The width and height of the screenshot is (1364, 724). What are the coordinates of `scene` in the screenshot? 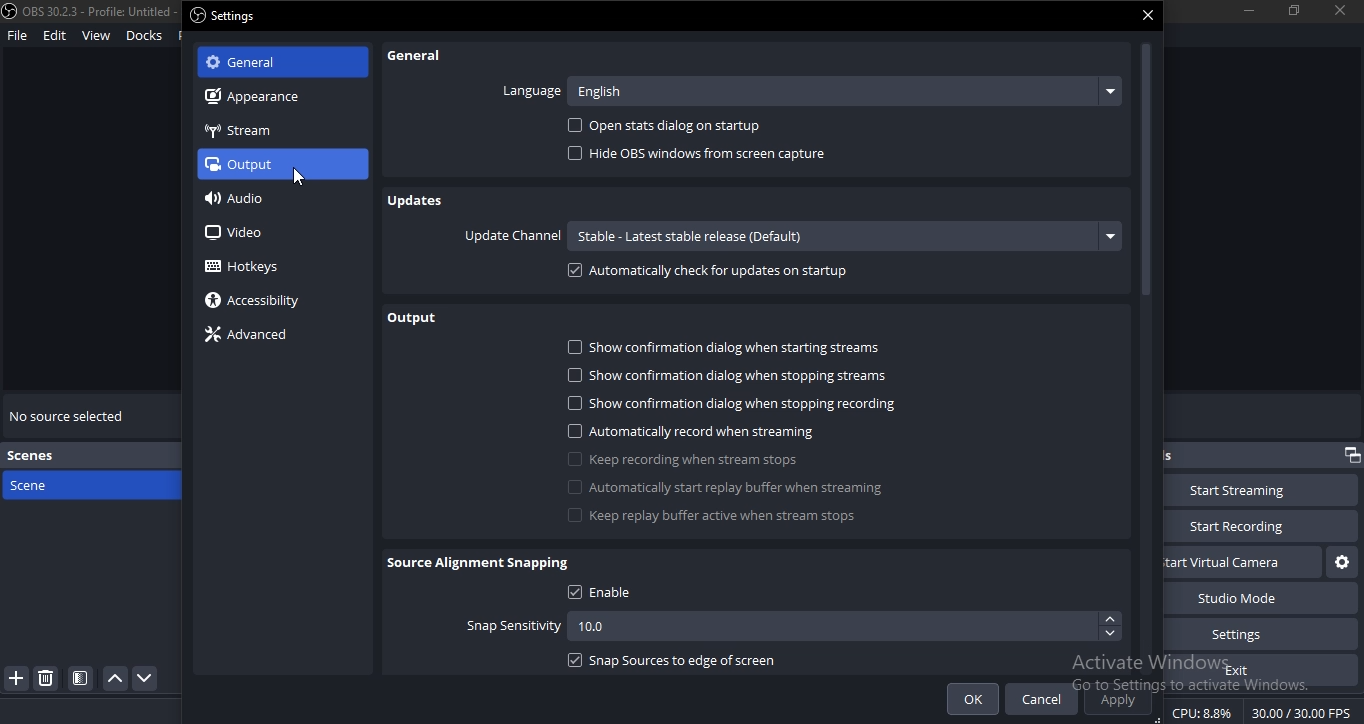 It's located at (64, 484).